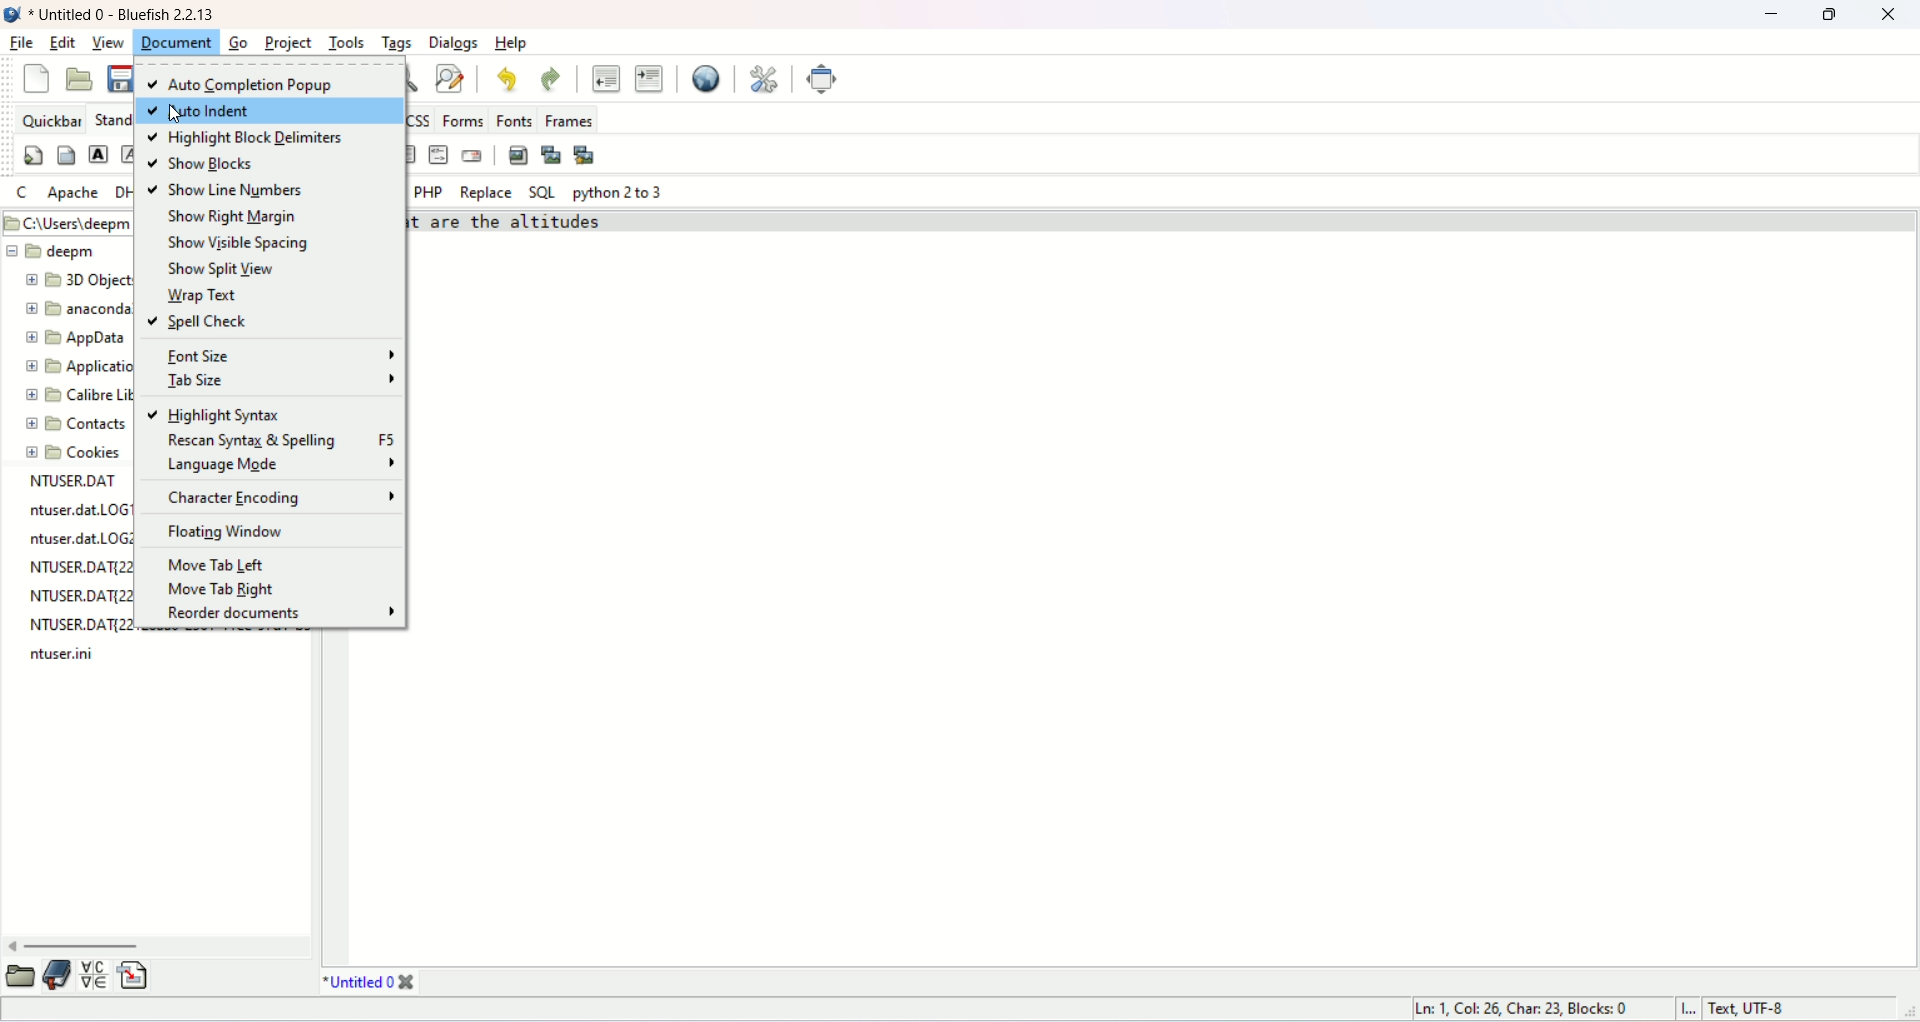 This screenshot has width=1920, height=1022. Describe the element at coordinates (423, 118) in the screenshot. I see `CSS` at that location.